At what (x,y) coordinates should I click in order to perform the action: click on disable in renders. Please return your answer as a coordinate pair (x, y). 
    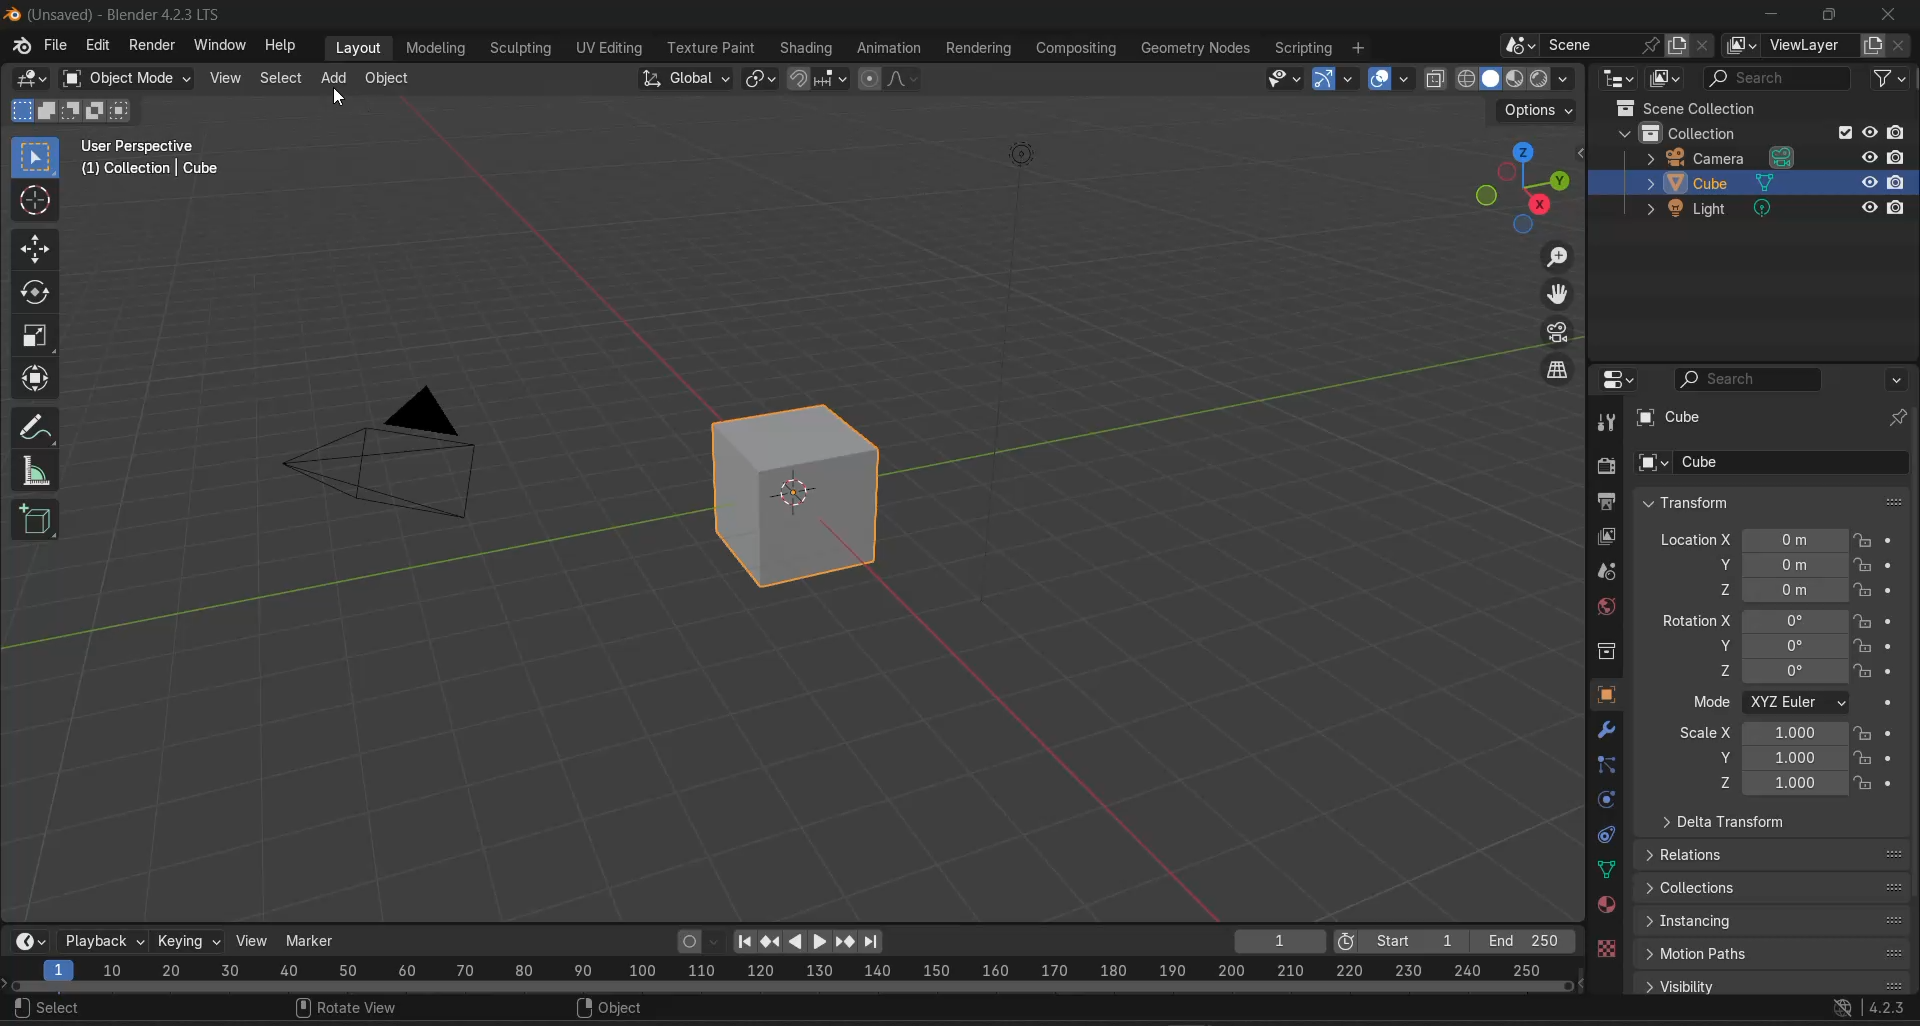
    Looking at the image, I should click on (1899, 132).